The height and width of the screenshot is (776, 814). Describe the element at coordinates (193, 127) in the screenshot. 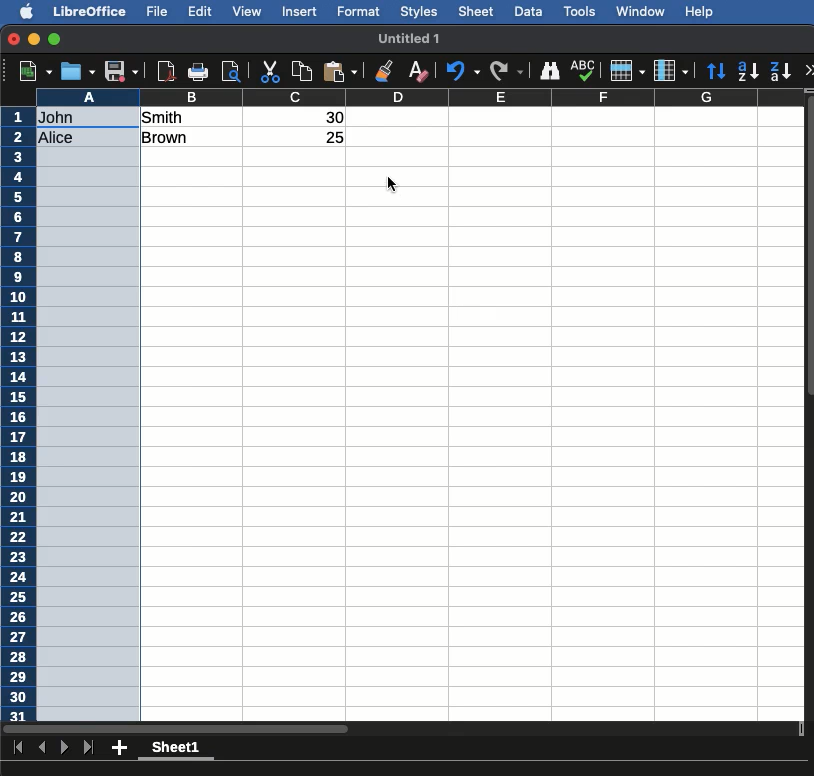

I see `Text to column` at that location.